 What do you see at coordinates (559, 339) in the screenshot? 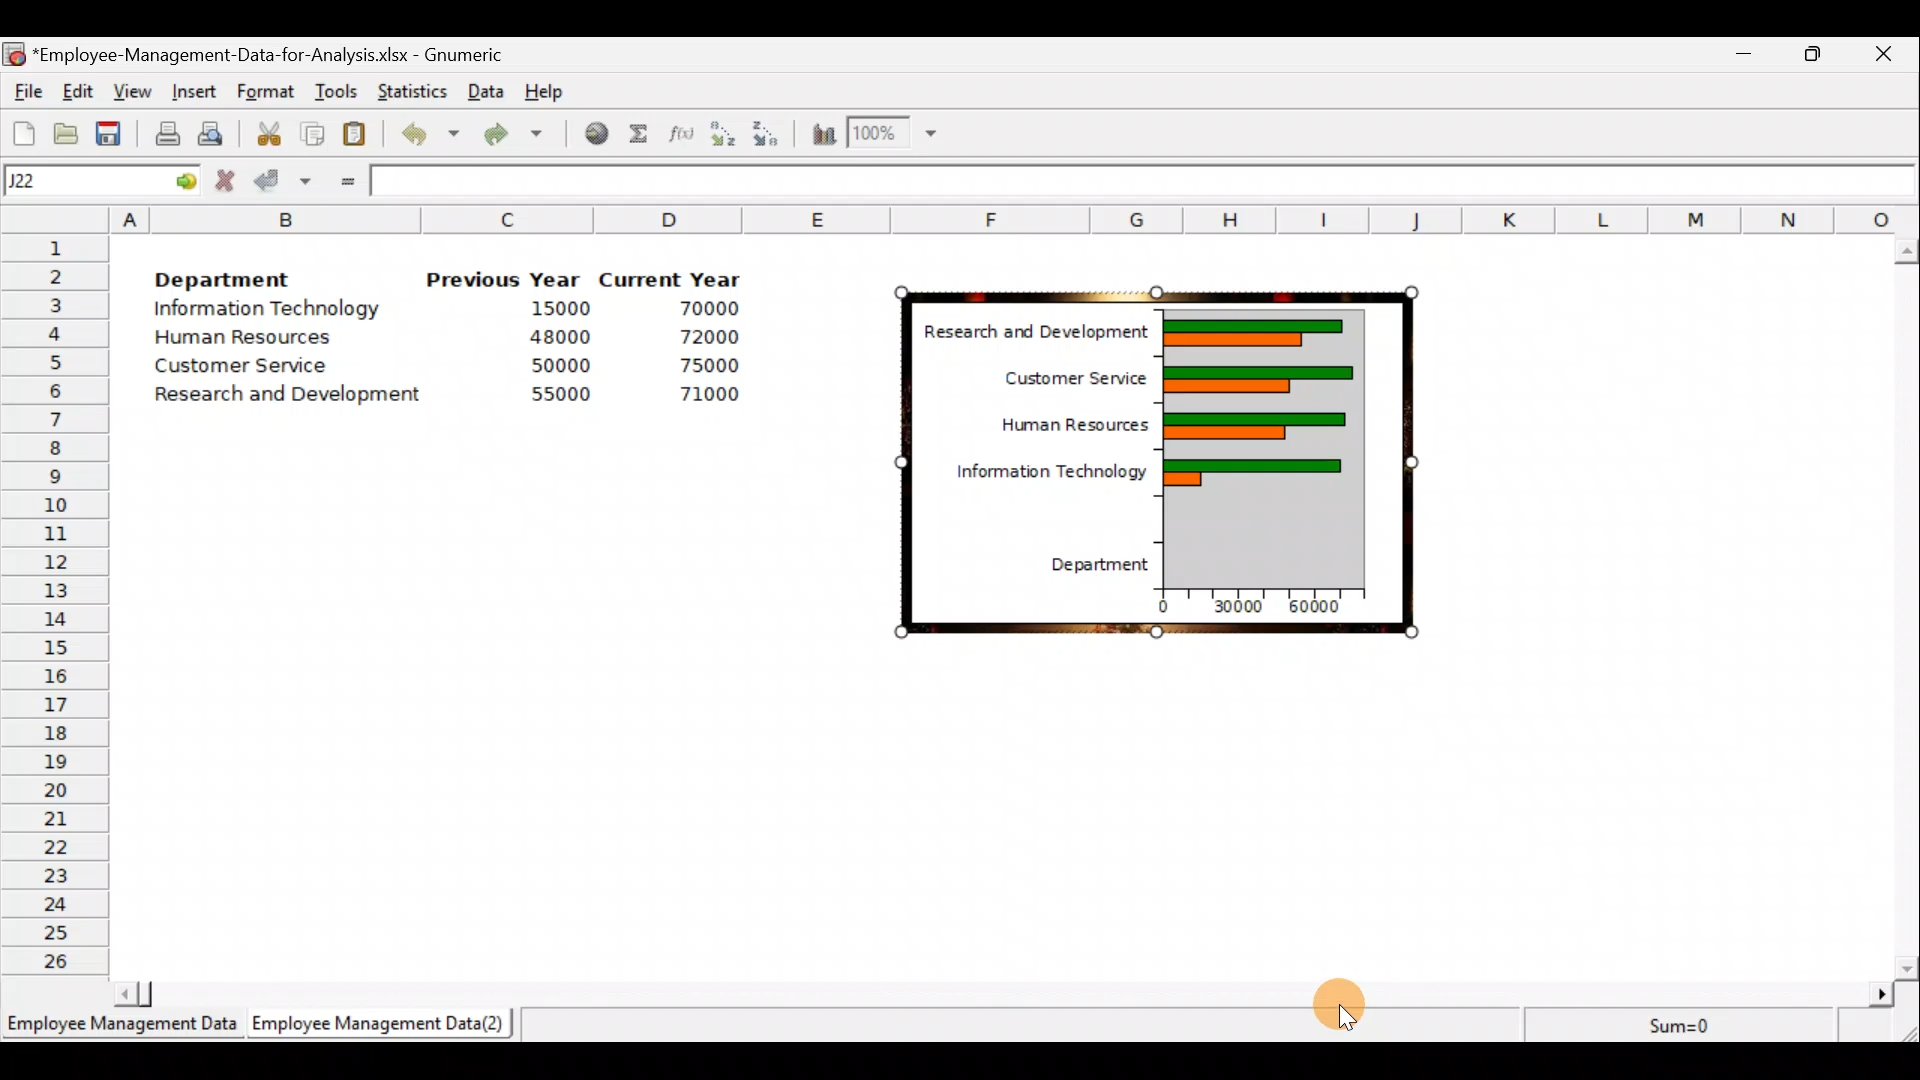
I see `48000` at bounding box center [559, 339].